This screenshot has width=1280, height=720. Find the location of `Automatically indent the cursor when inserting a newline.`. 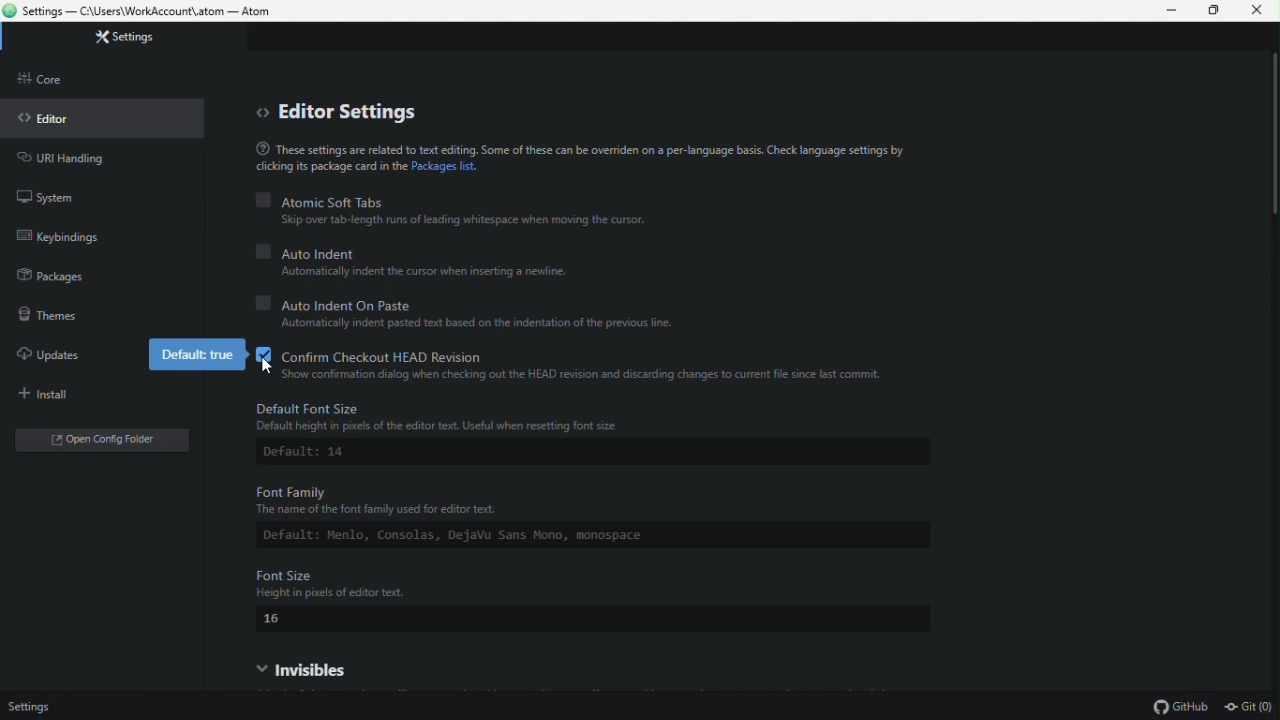

Automatically indent the cursor when inserting a newline. is located at coordinates (439, 273).